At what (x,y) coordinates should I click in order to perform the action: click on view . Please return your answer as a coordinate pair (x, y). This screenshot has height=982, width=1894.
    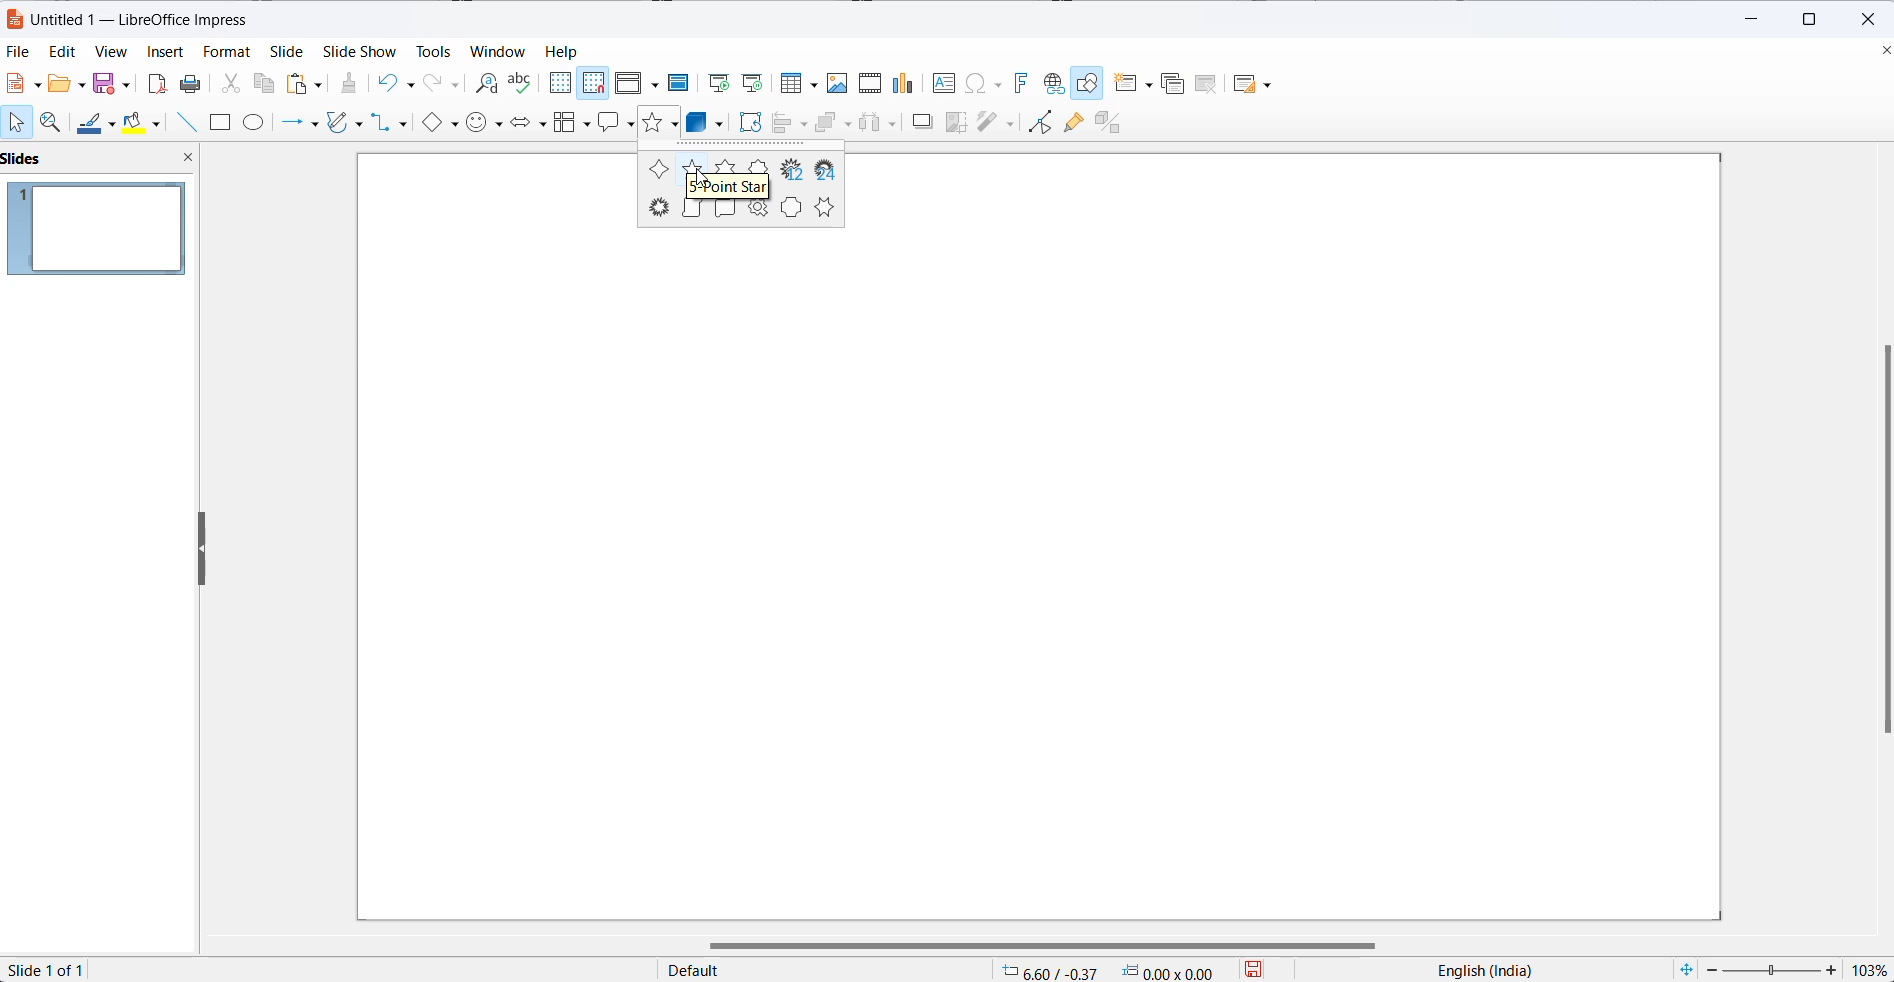
    Looking at the image, I should click on (105, 53).